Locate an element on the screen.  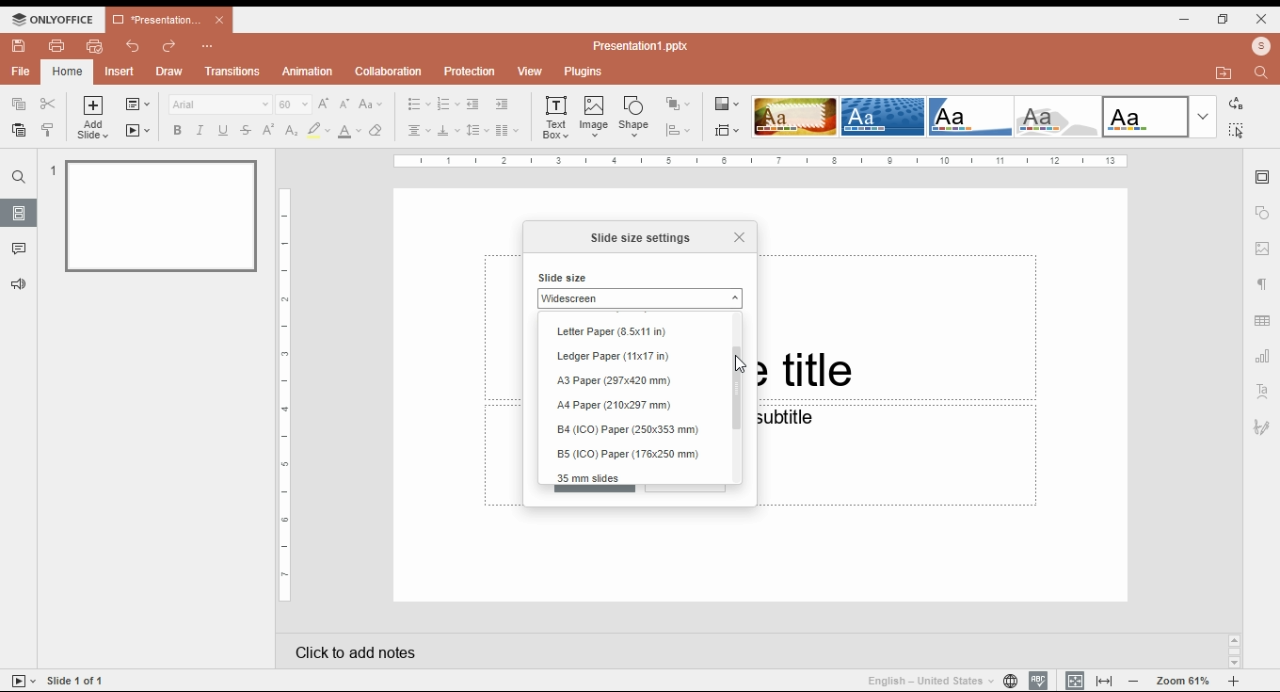
fit to window is located at coordinates (1106, 680).